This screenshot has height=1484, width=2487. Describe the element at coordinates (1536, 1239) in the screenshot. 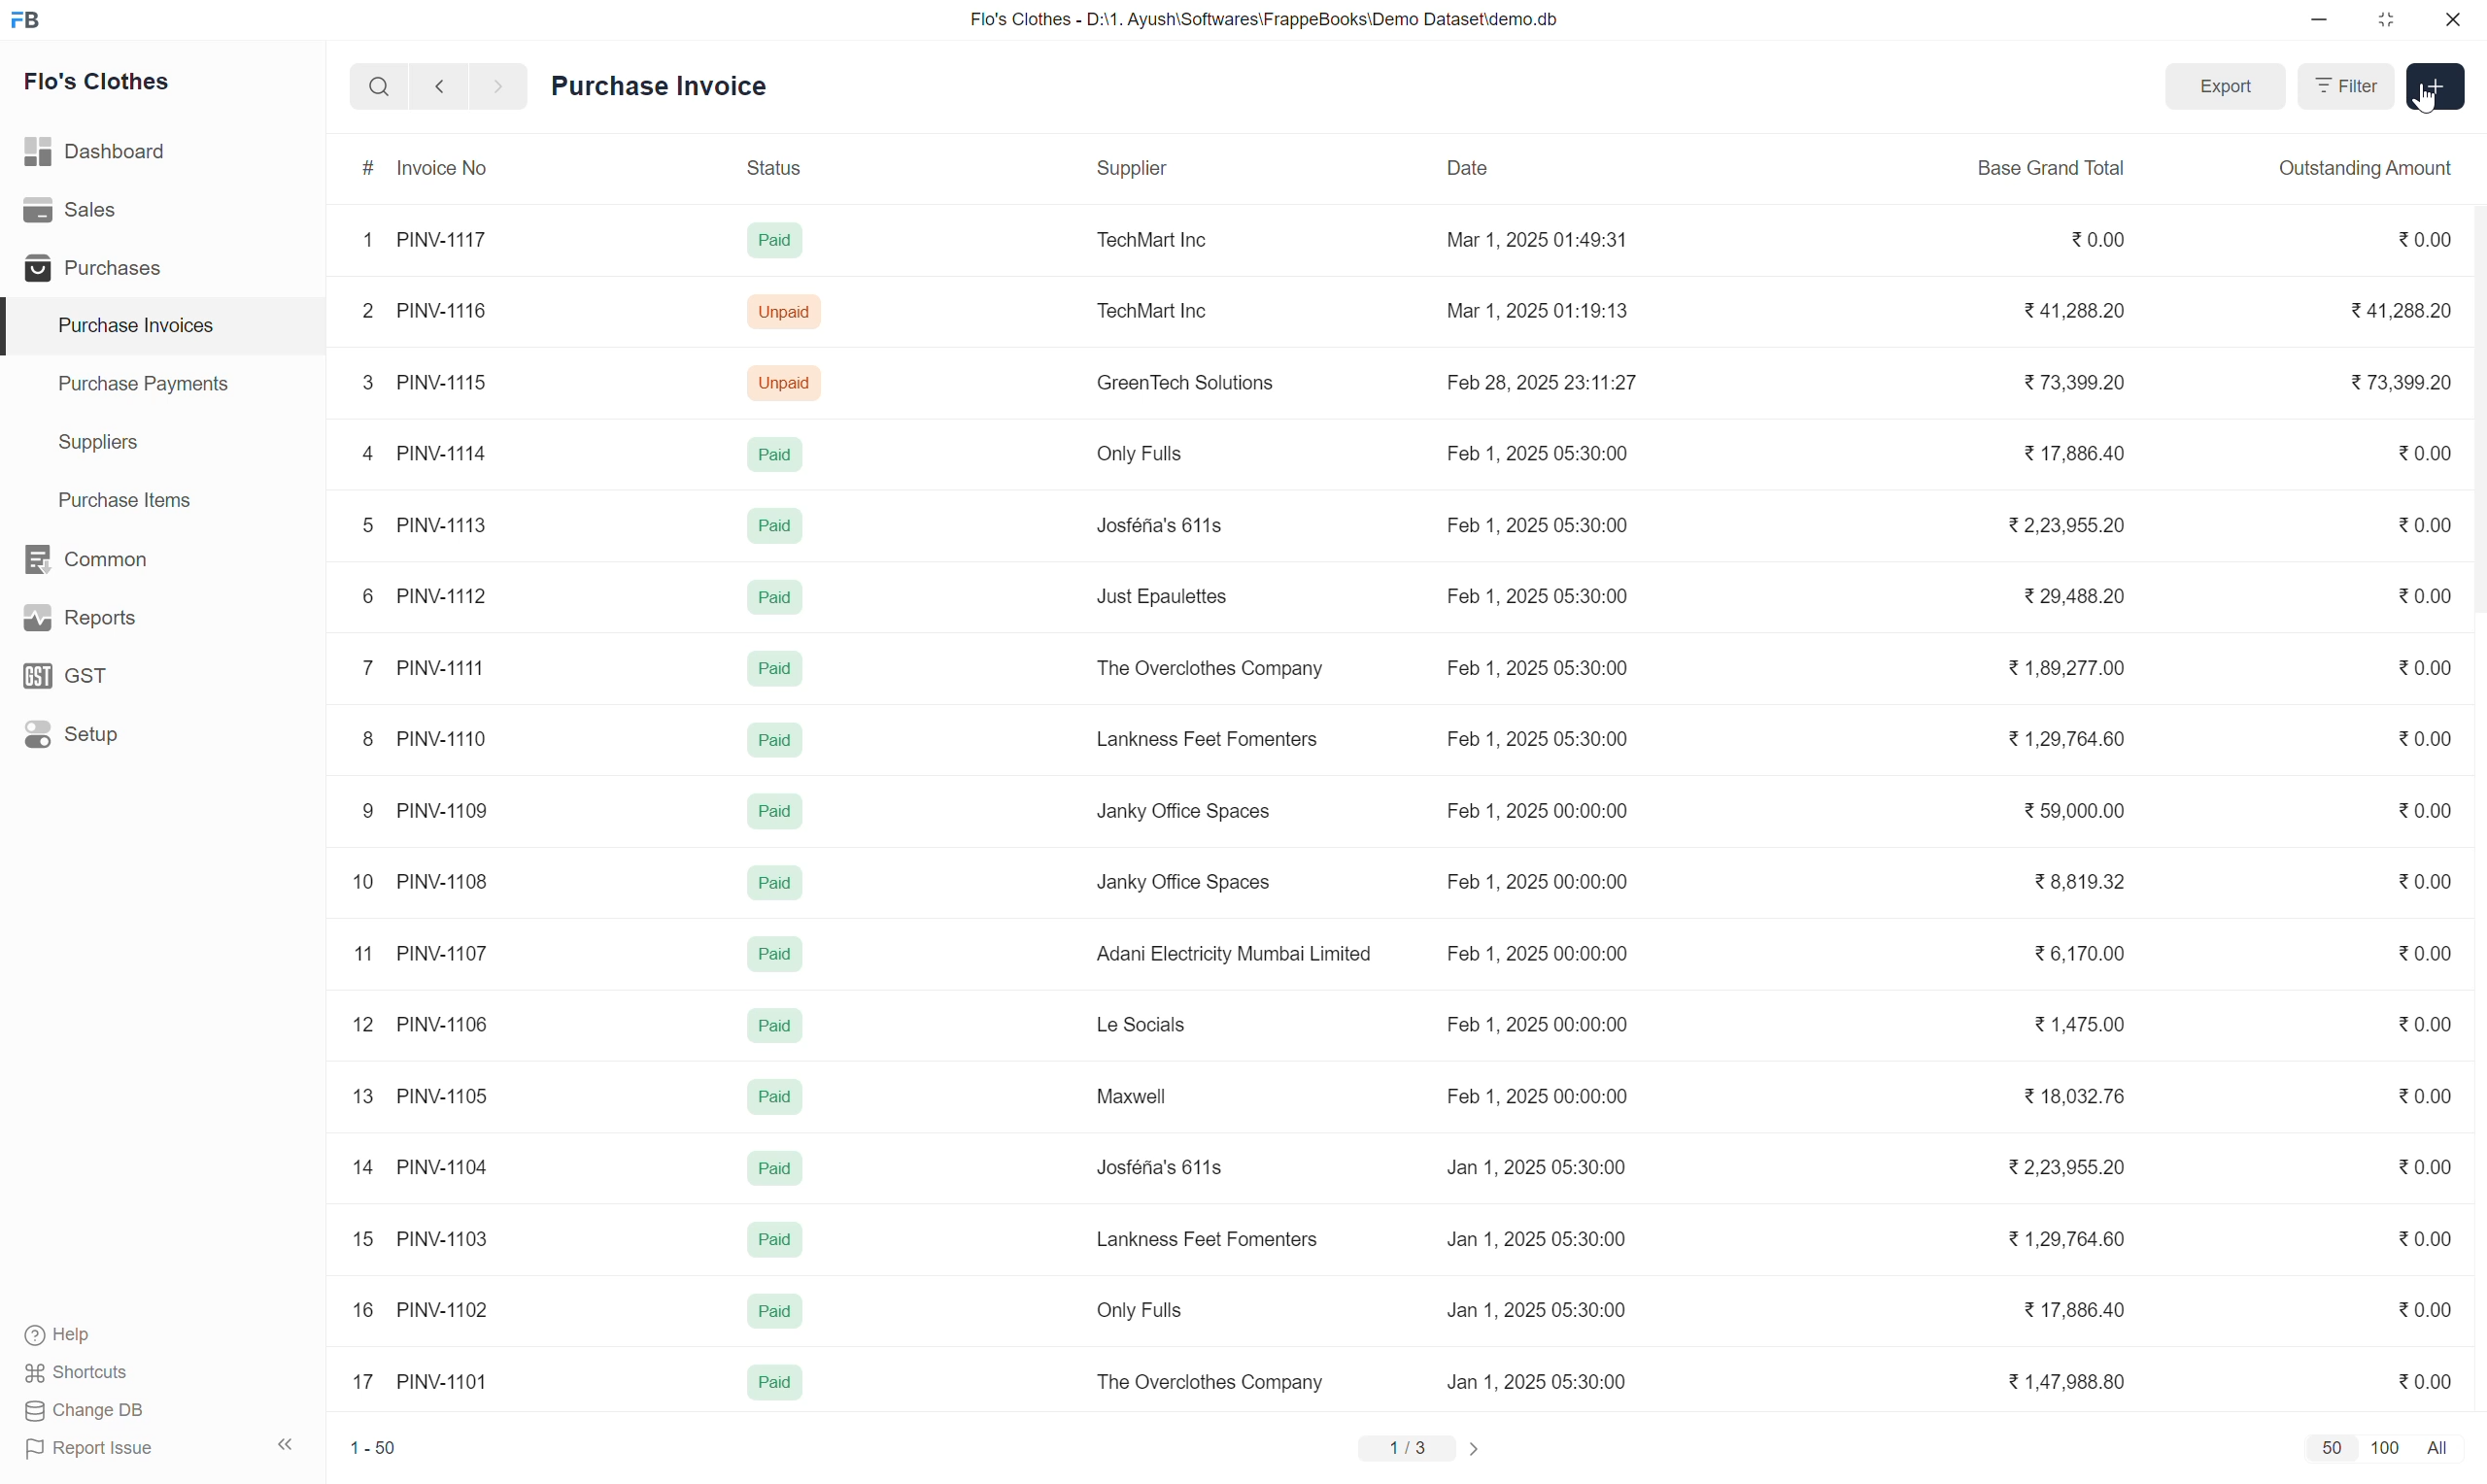

I see `Jan 1, 2025 05:30:00` at that location.